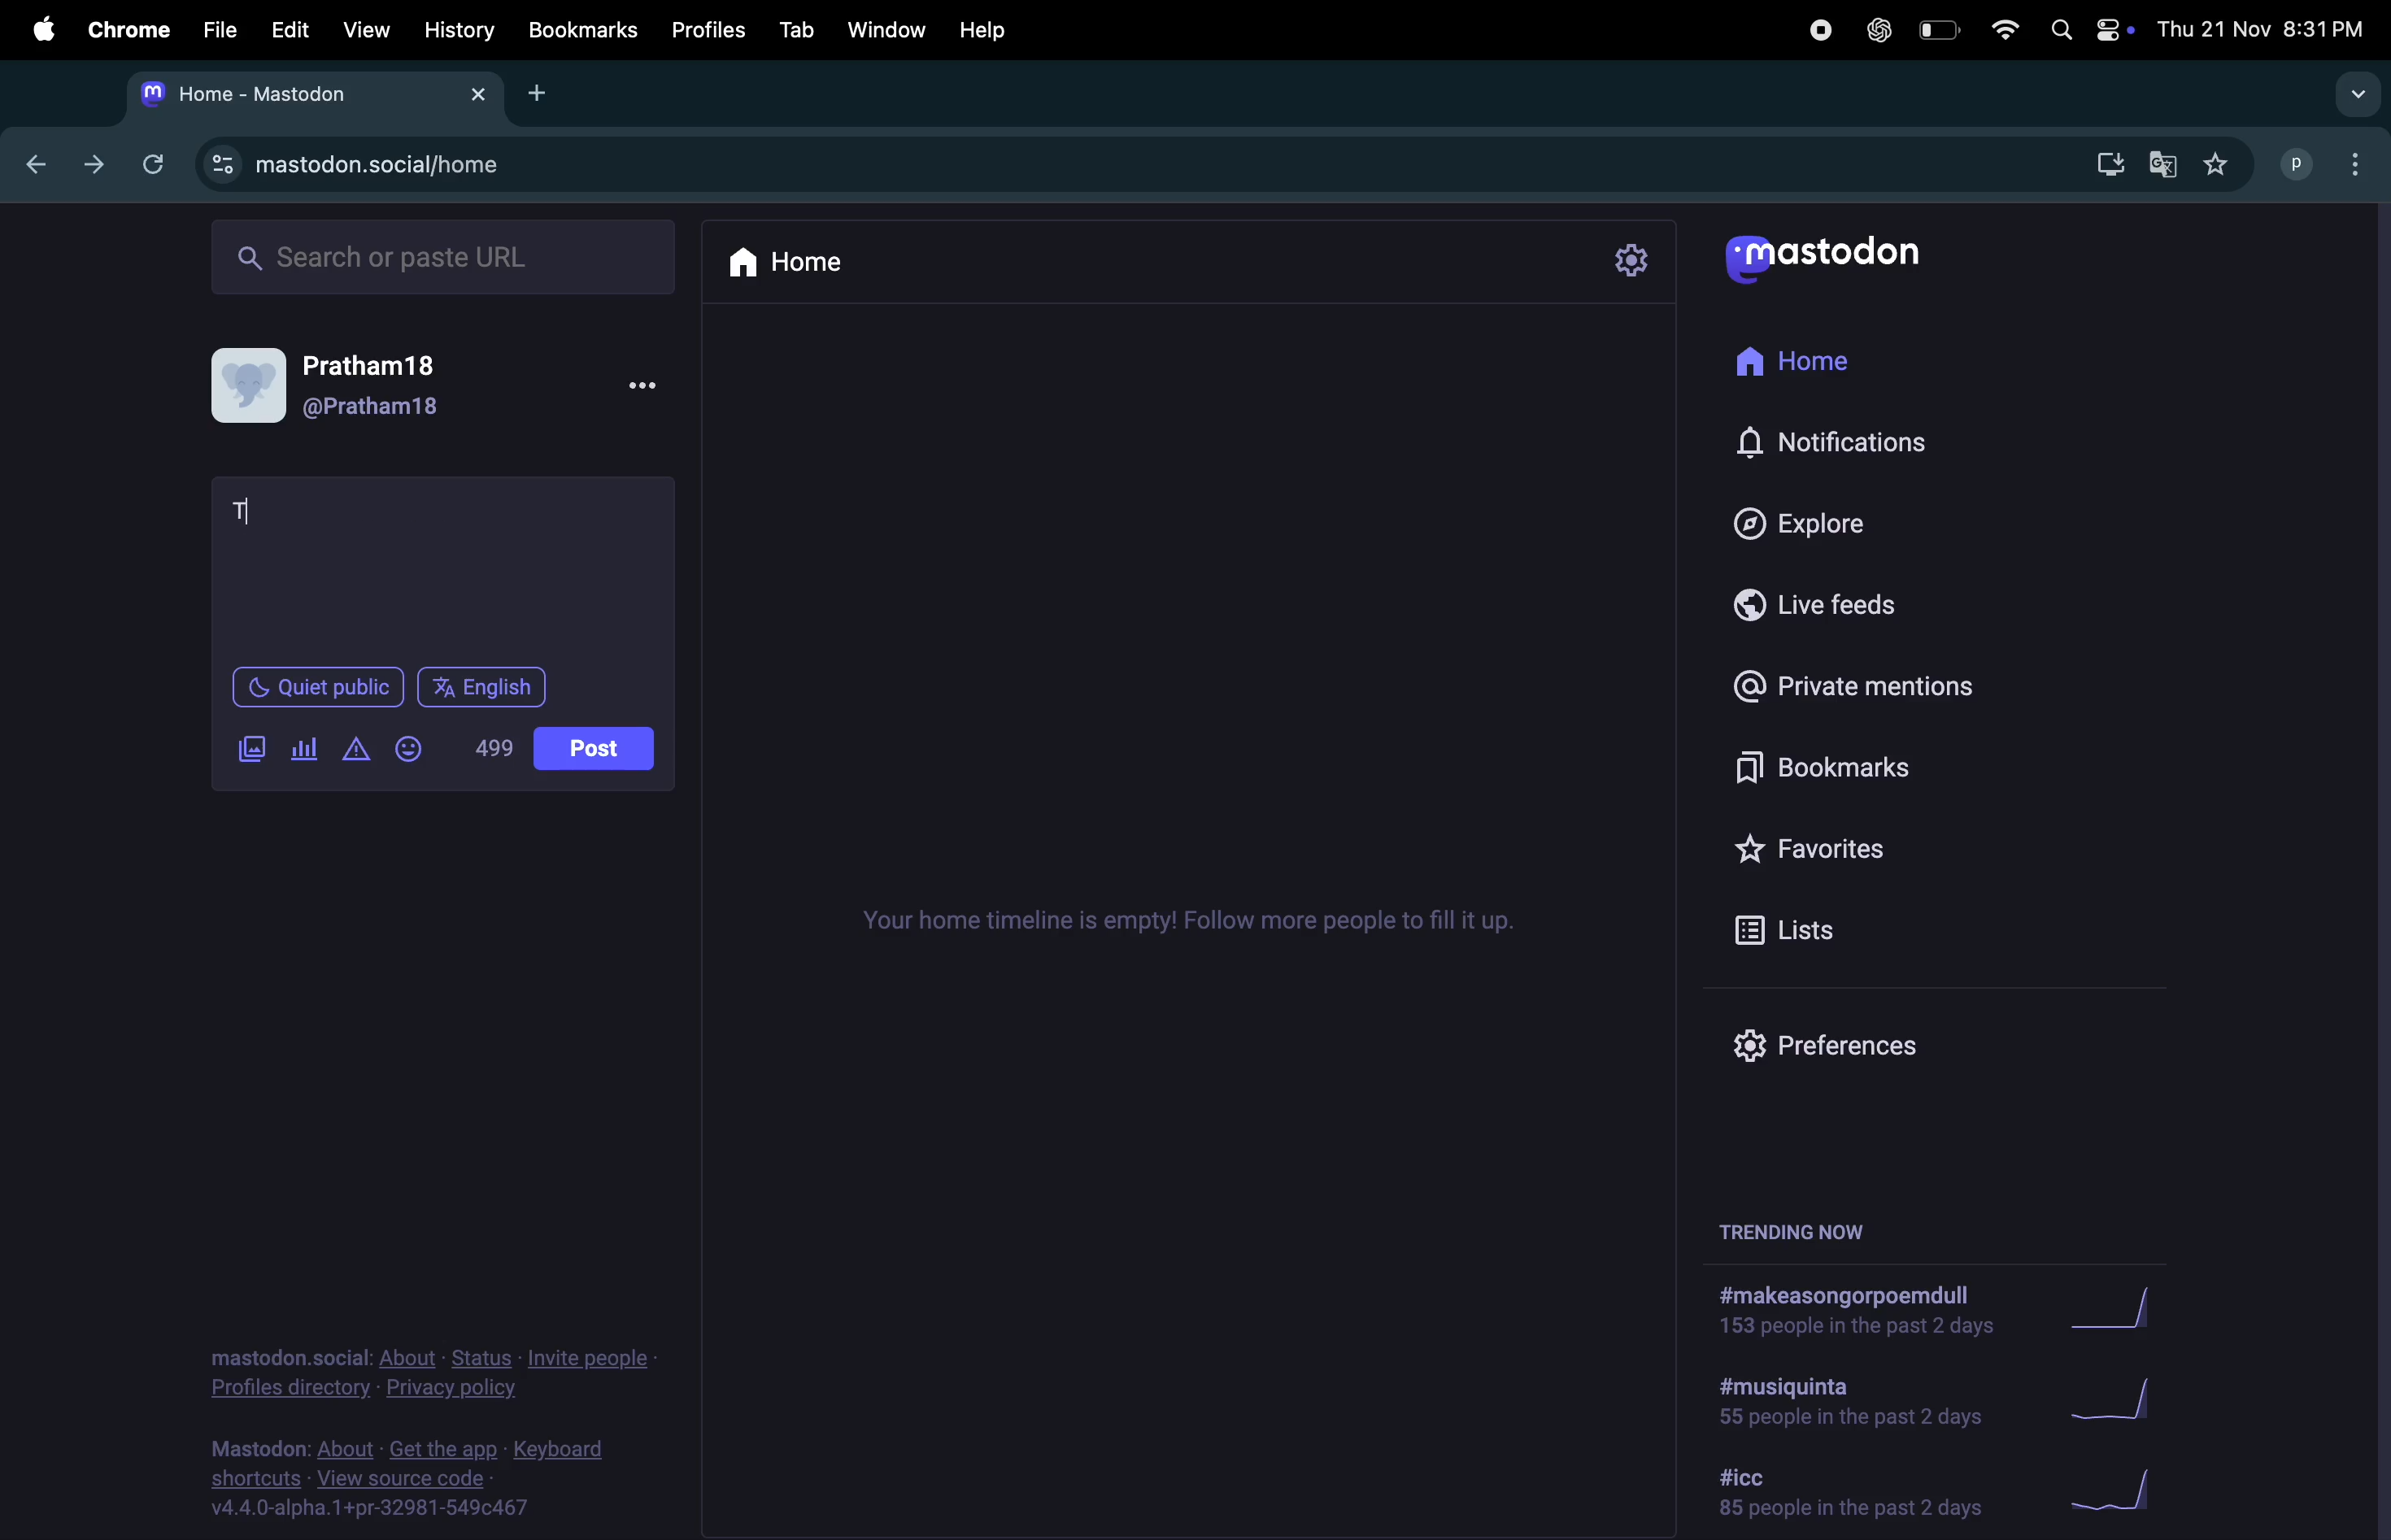 This screenshot has height=1540, width=2391. What do you see at coordinates (547, 95) in the screenshot?
I see `add new tab` at bounding box center [547, 95].